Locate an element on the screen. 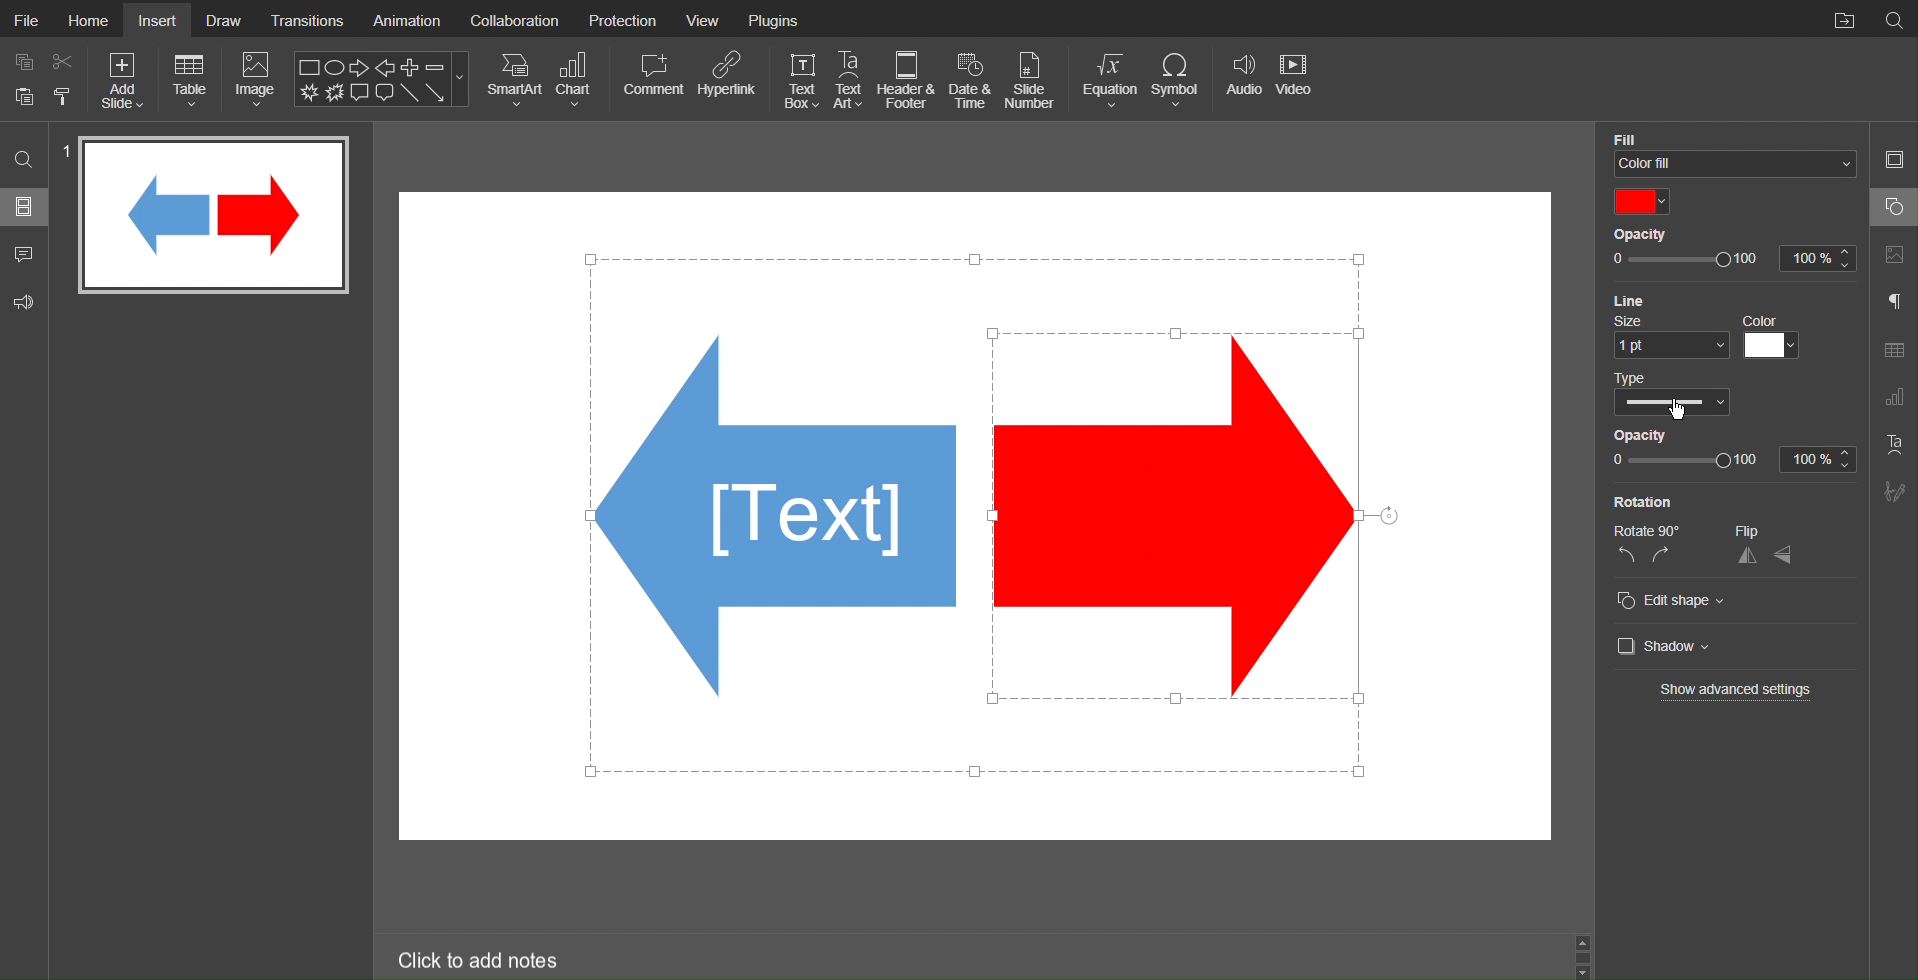  size is located at coordinates (1664, 335).